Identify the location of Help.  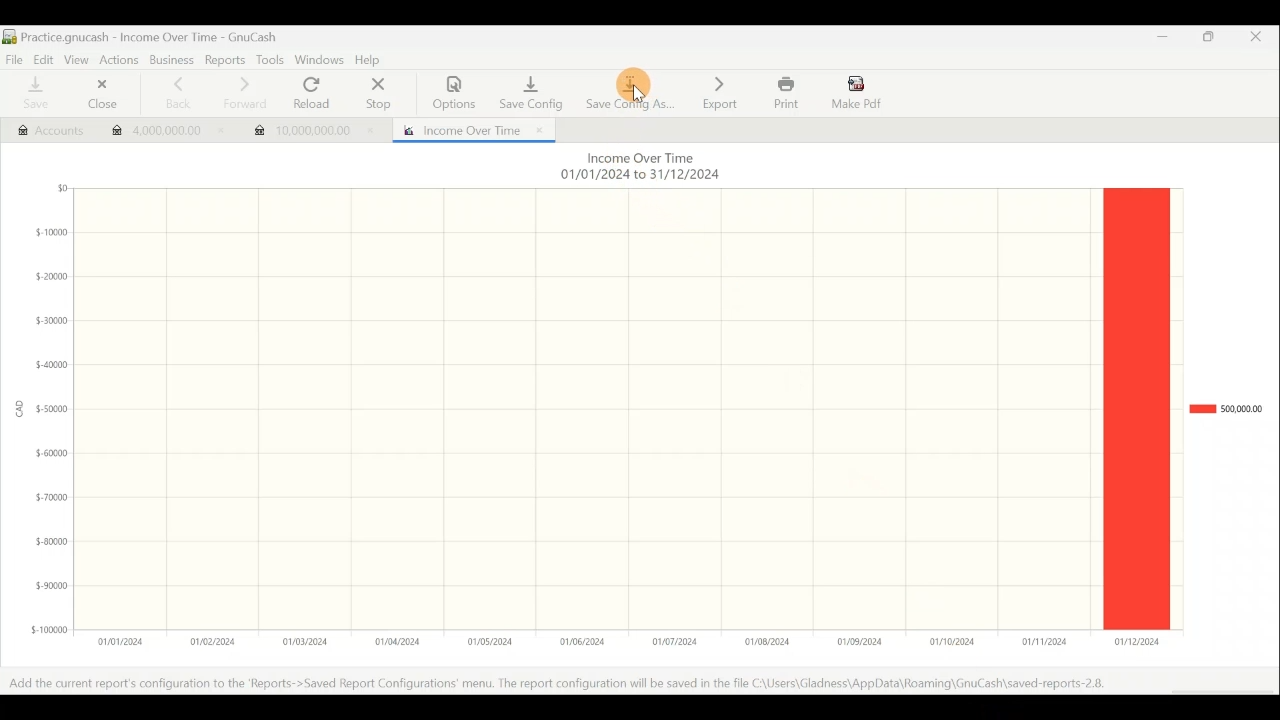
(372, 61).